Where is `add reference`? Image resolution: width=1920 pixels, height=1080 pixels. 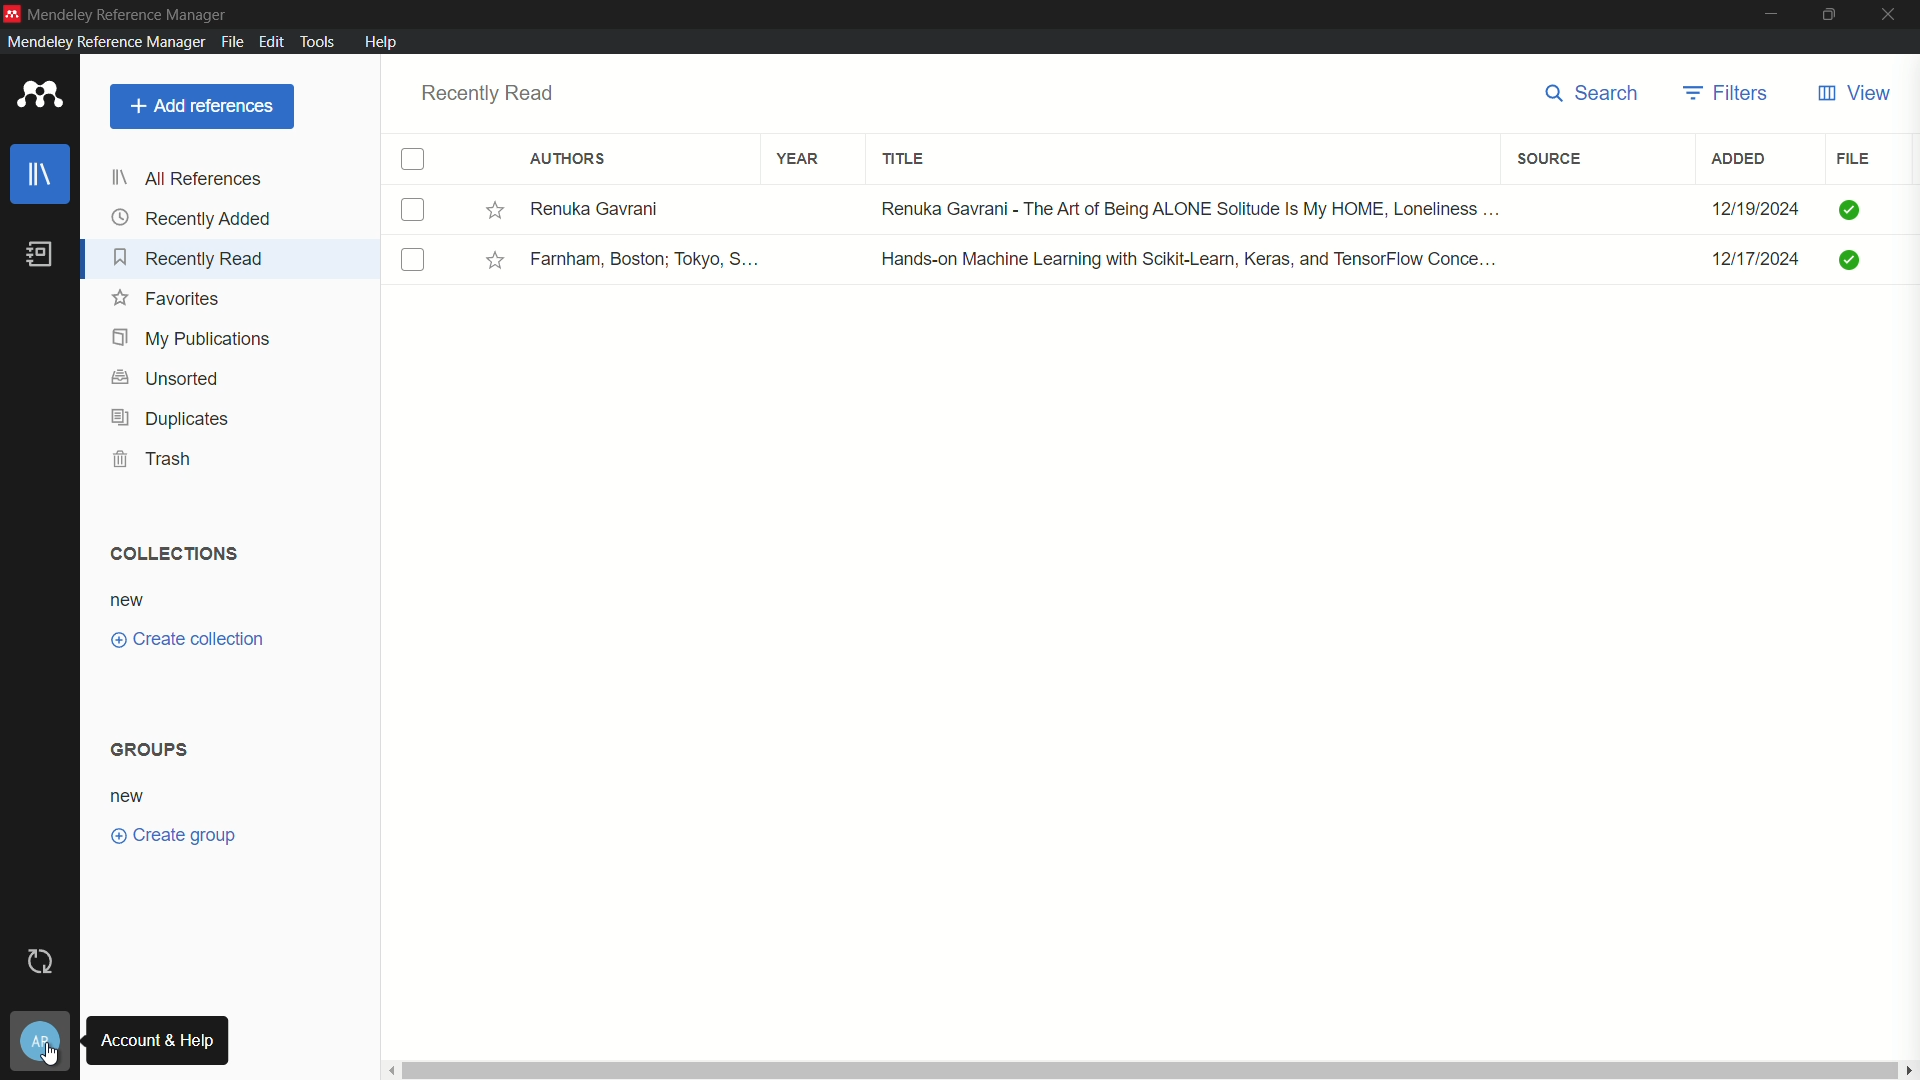 add reference is located at coordinates (200, 106).